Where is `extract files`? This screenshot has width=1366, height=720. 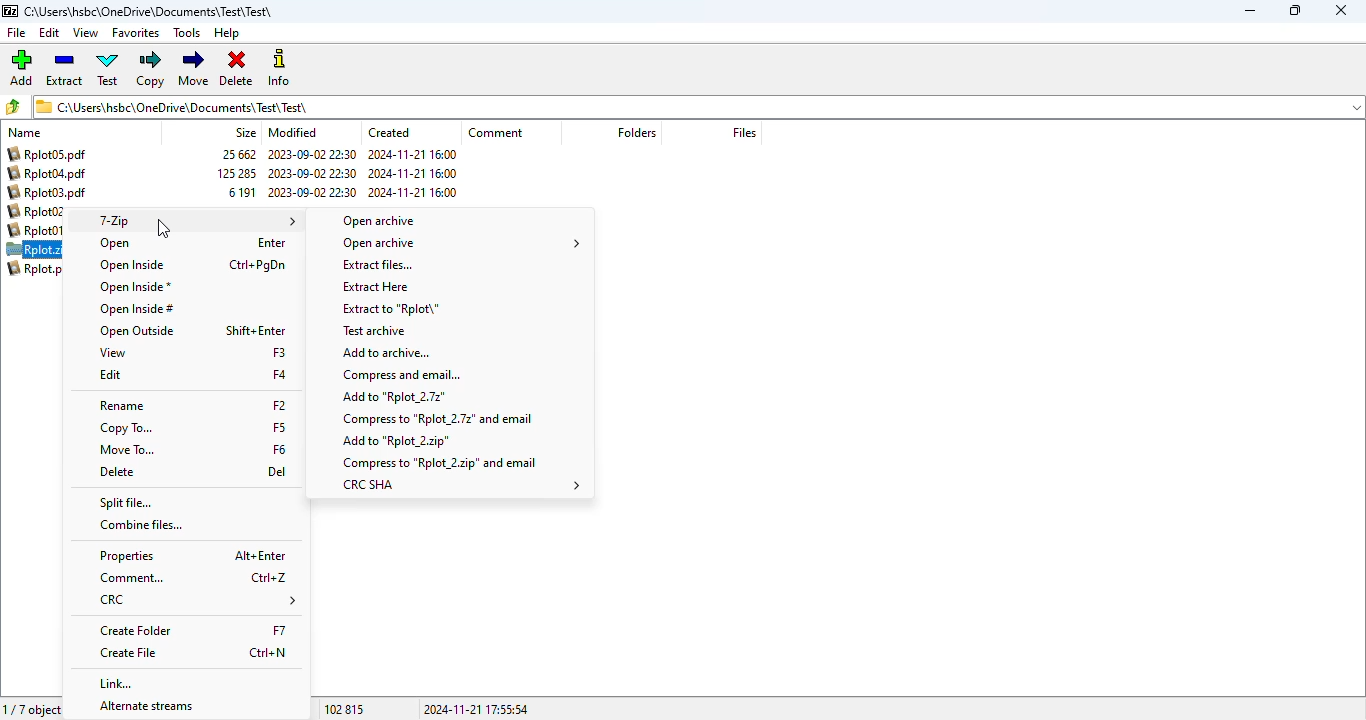
extract files is located at coordinates (376, 264).